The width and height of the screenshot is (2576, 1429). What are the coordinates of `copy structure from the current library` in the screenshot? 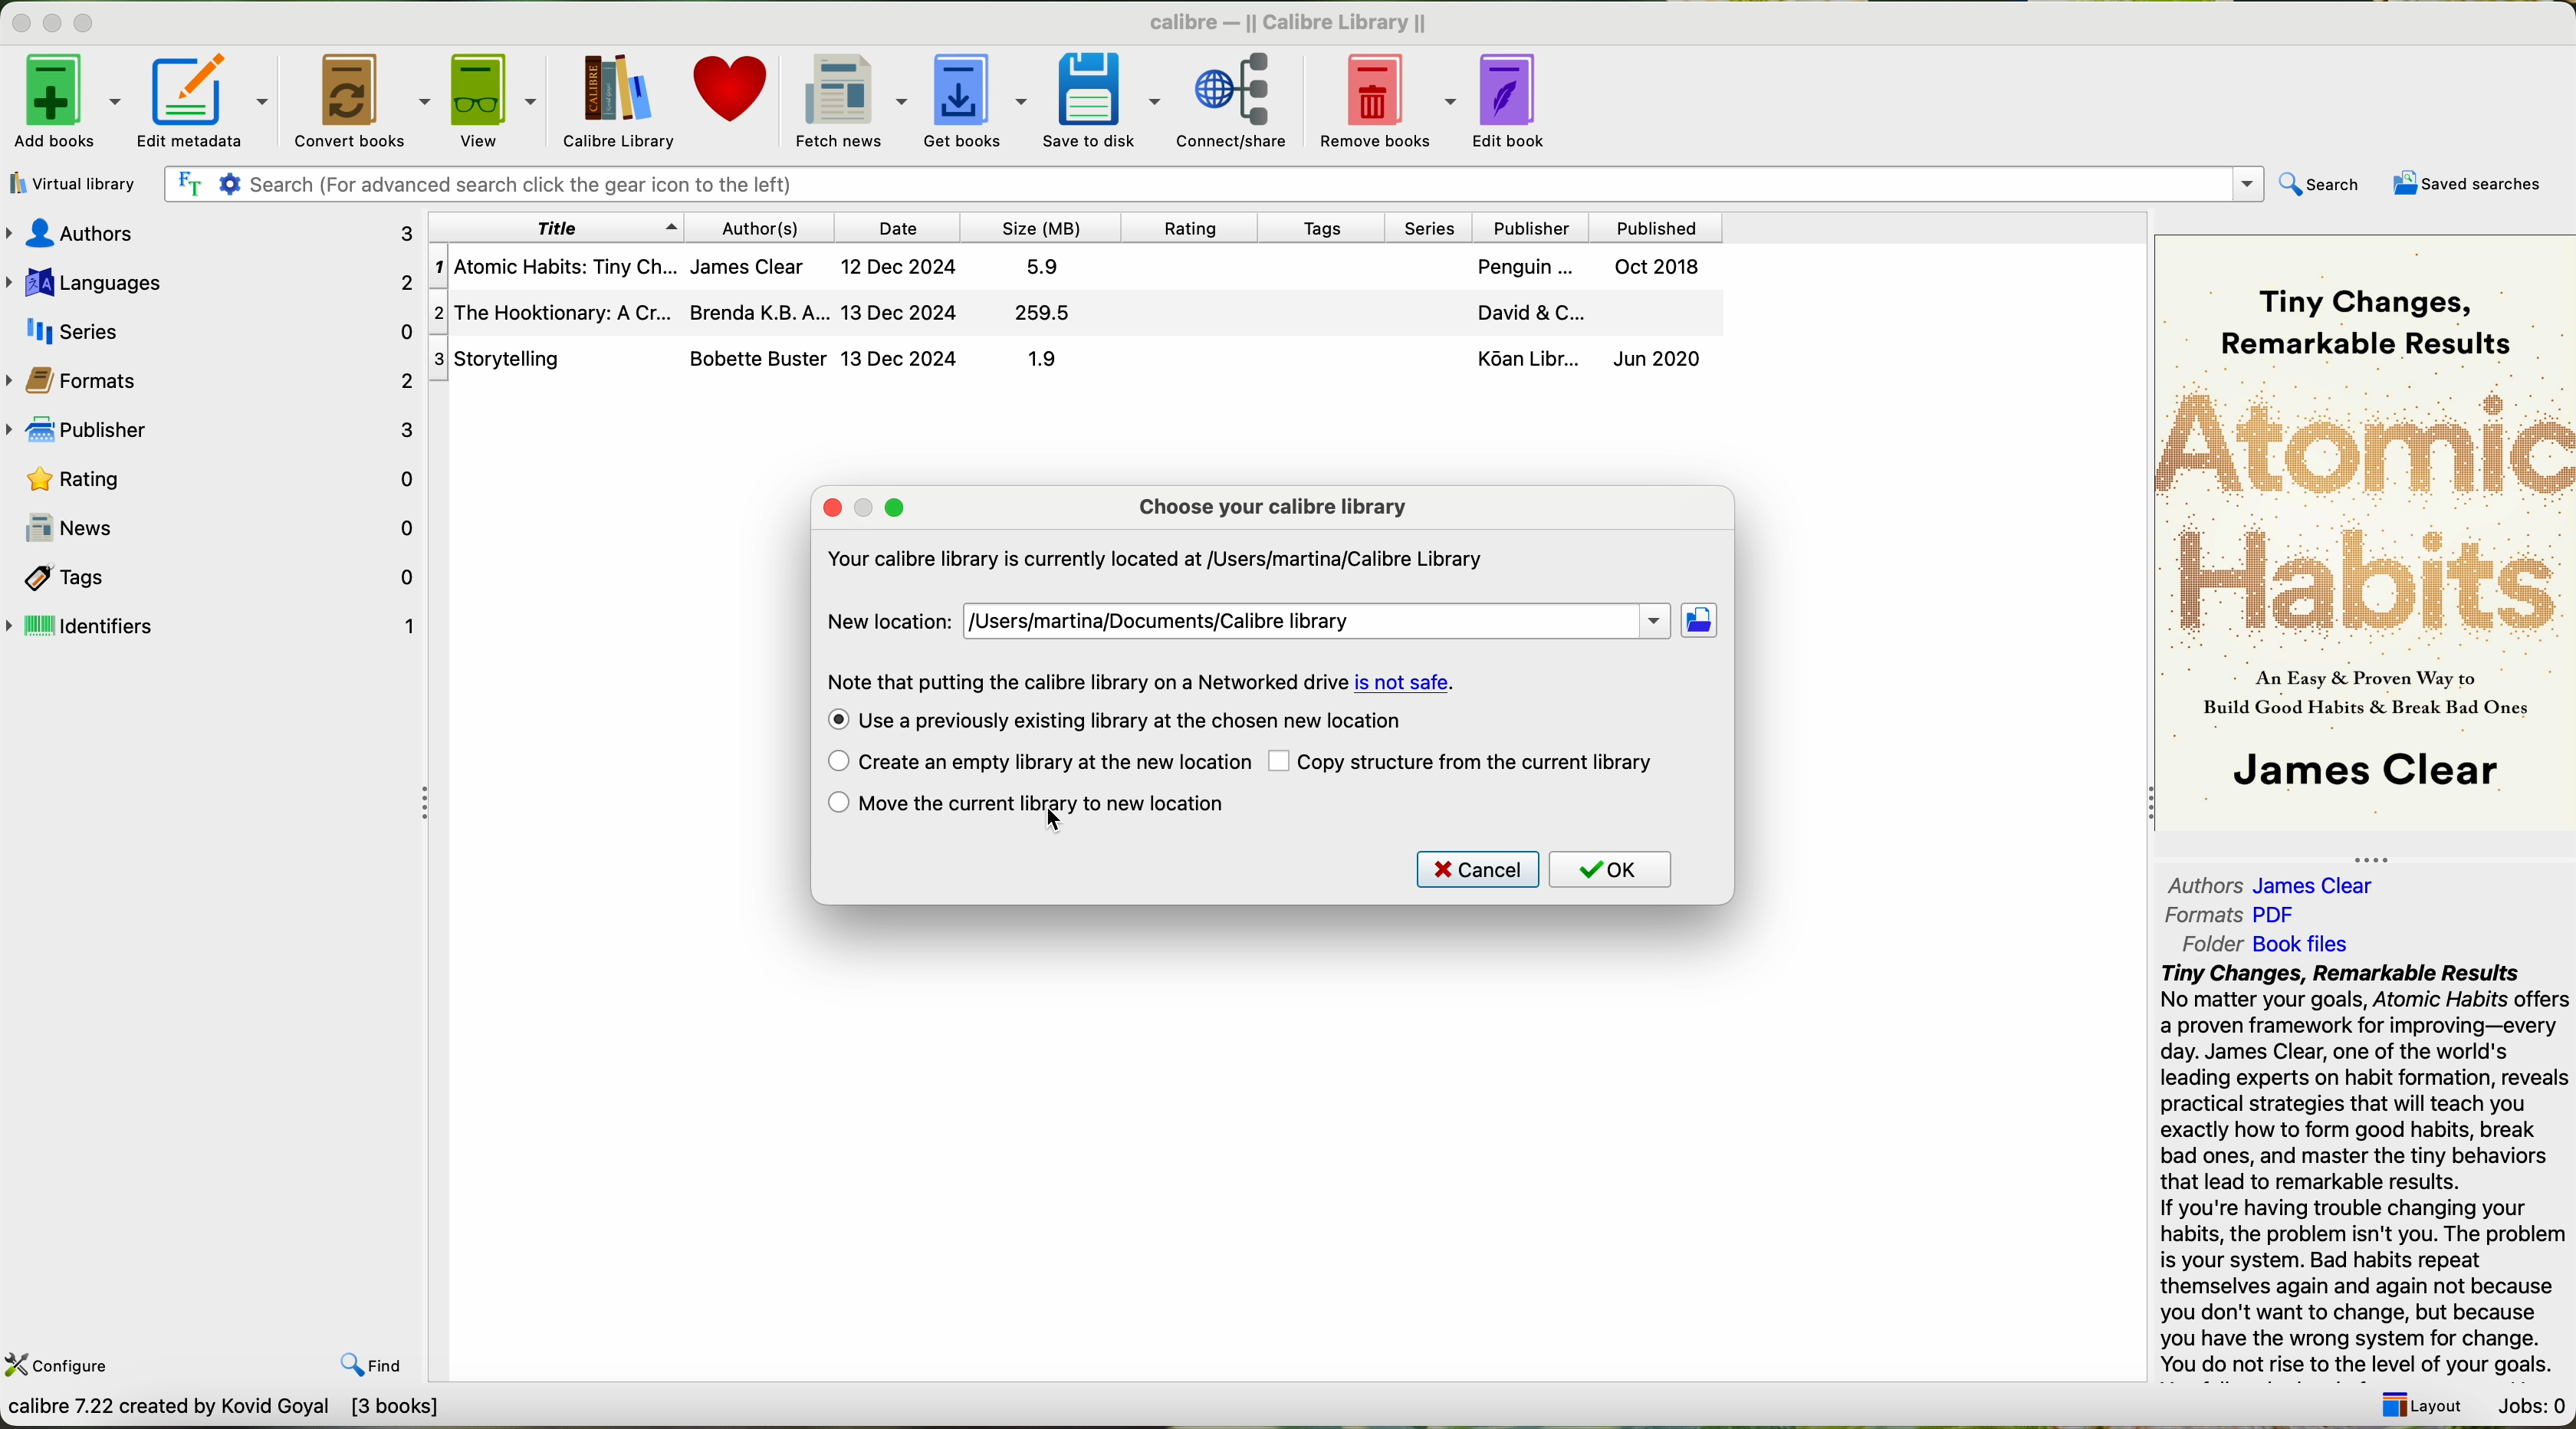 It's located at (1483, 763).